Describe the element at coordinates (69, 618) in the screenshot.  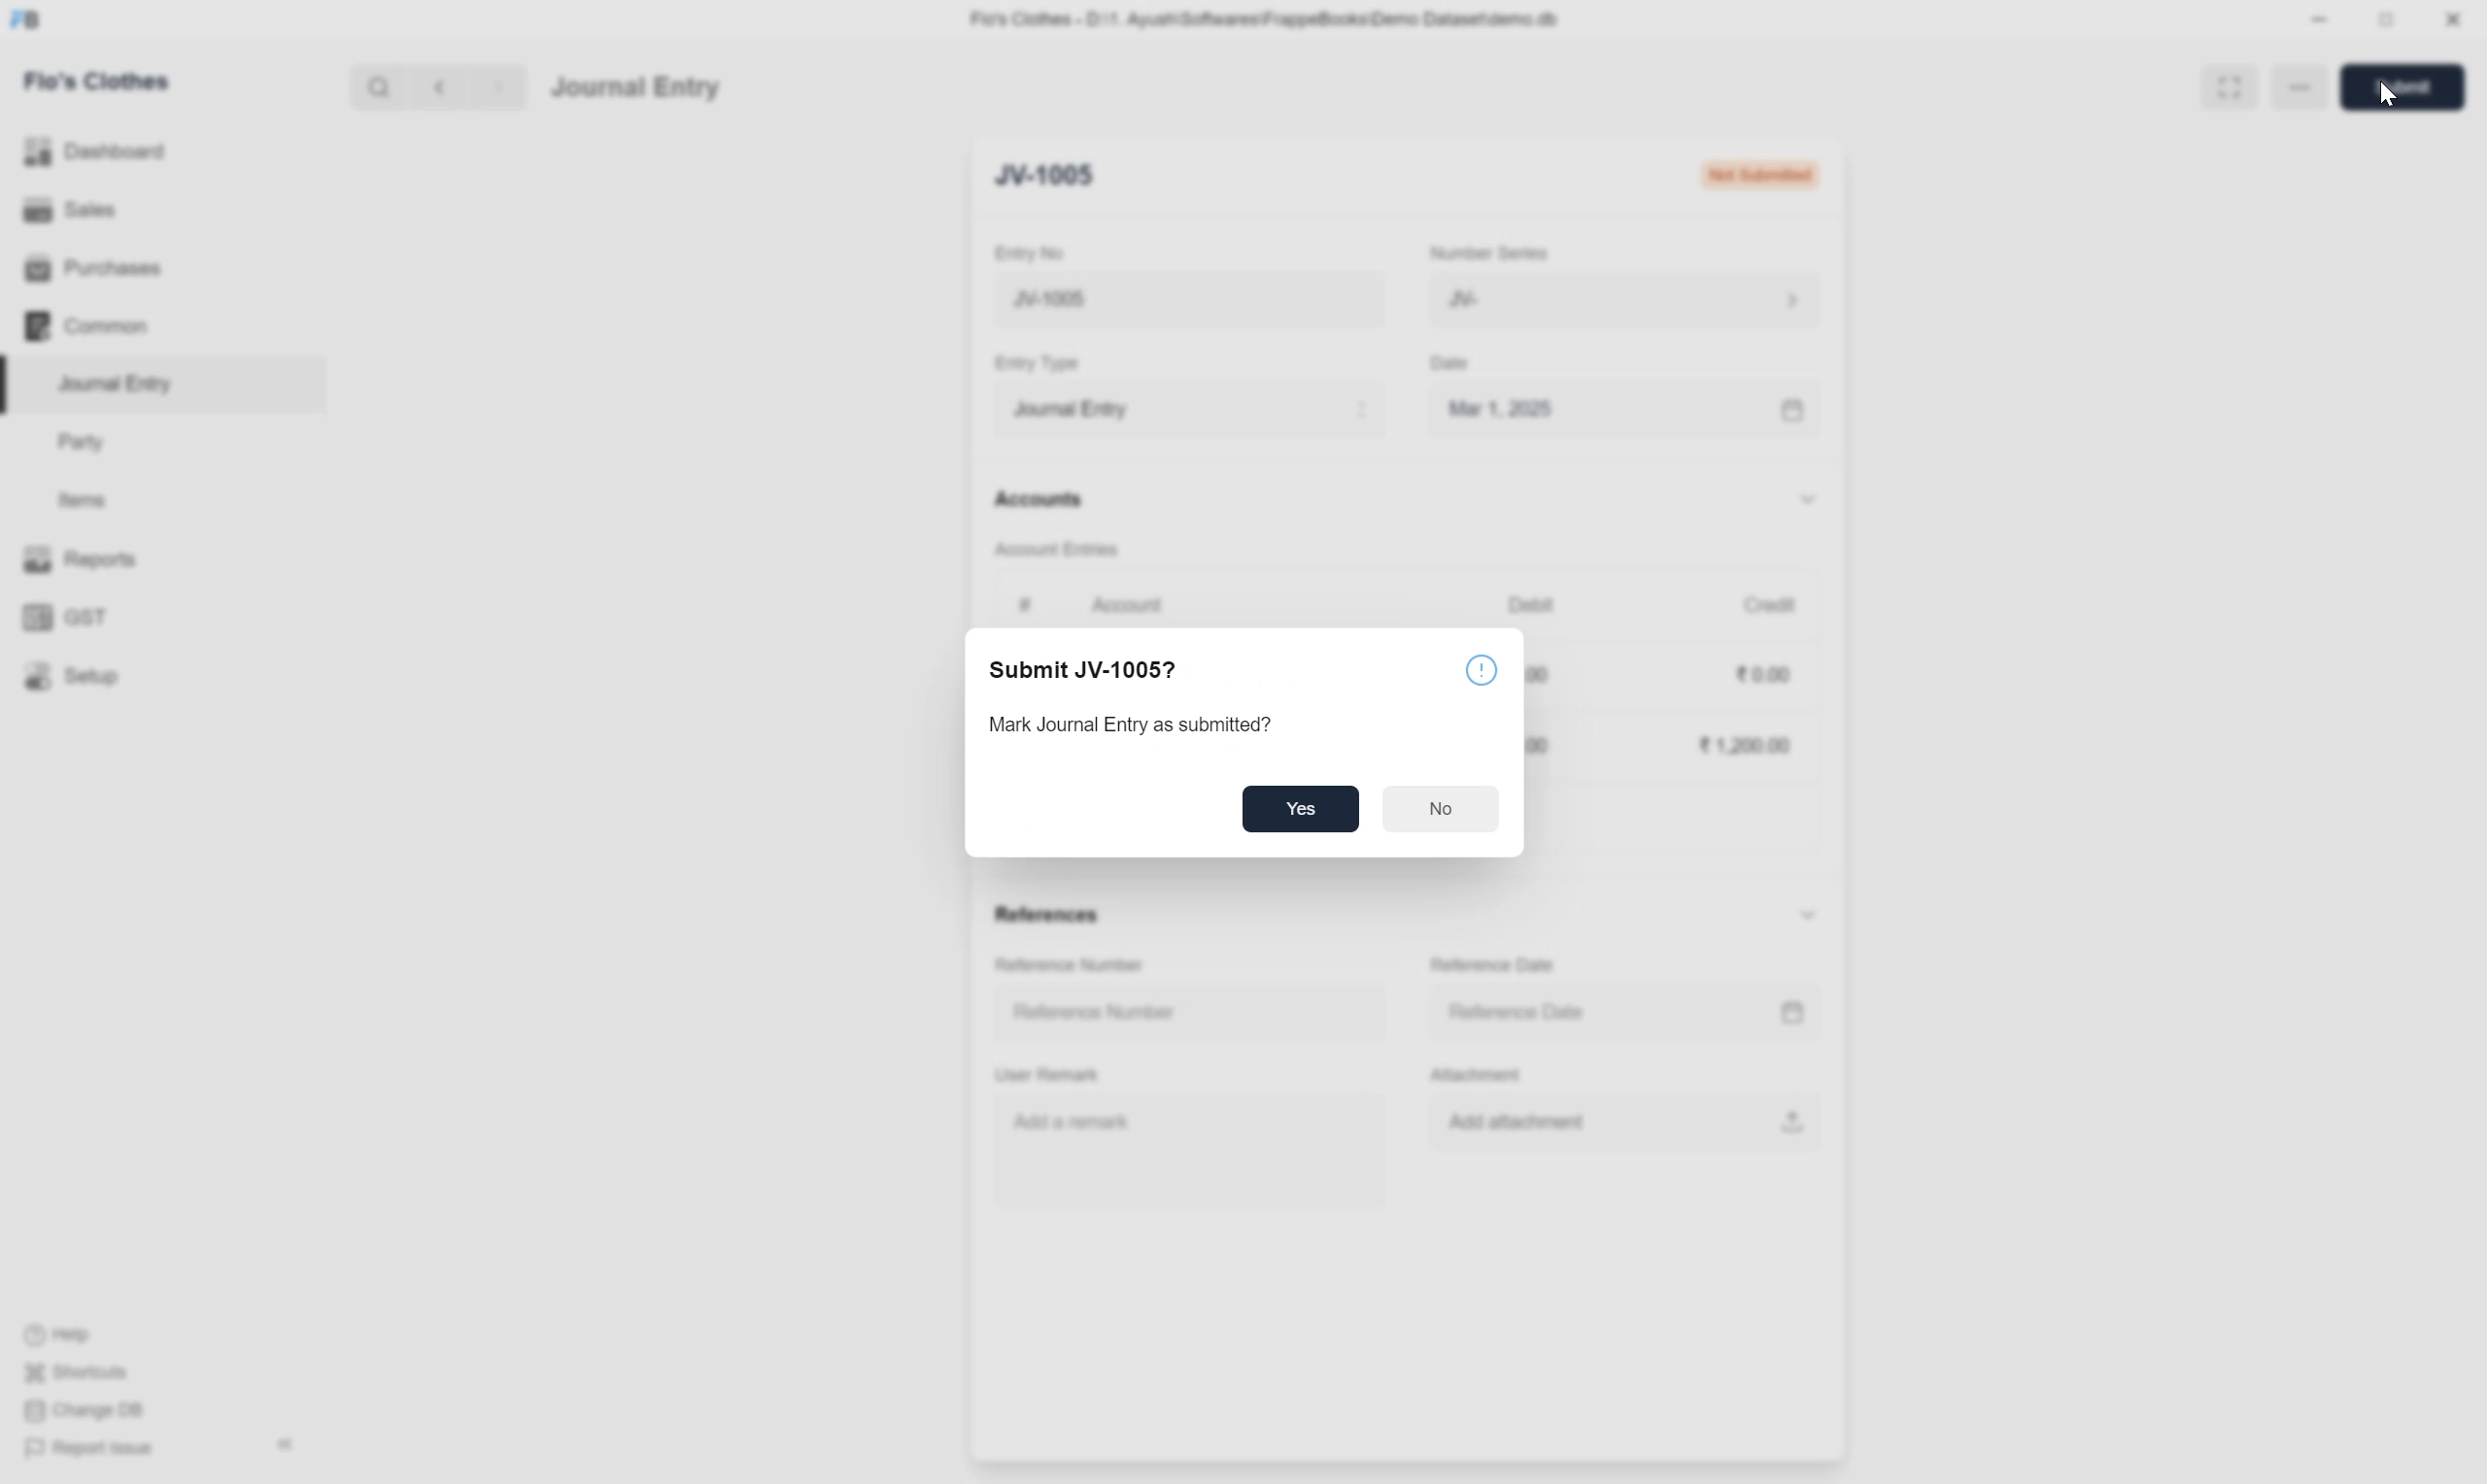
I see `GST` at that location.